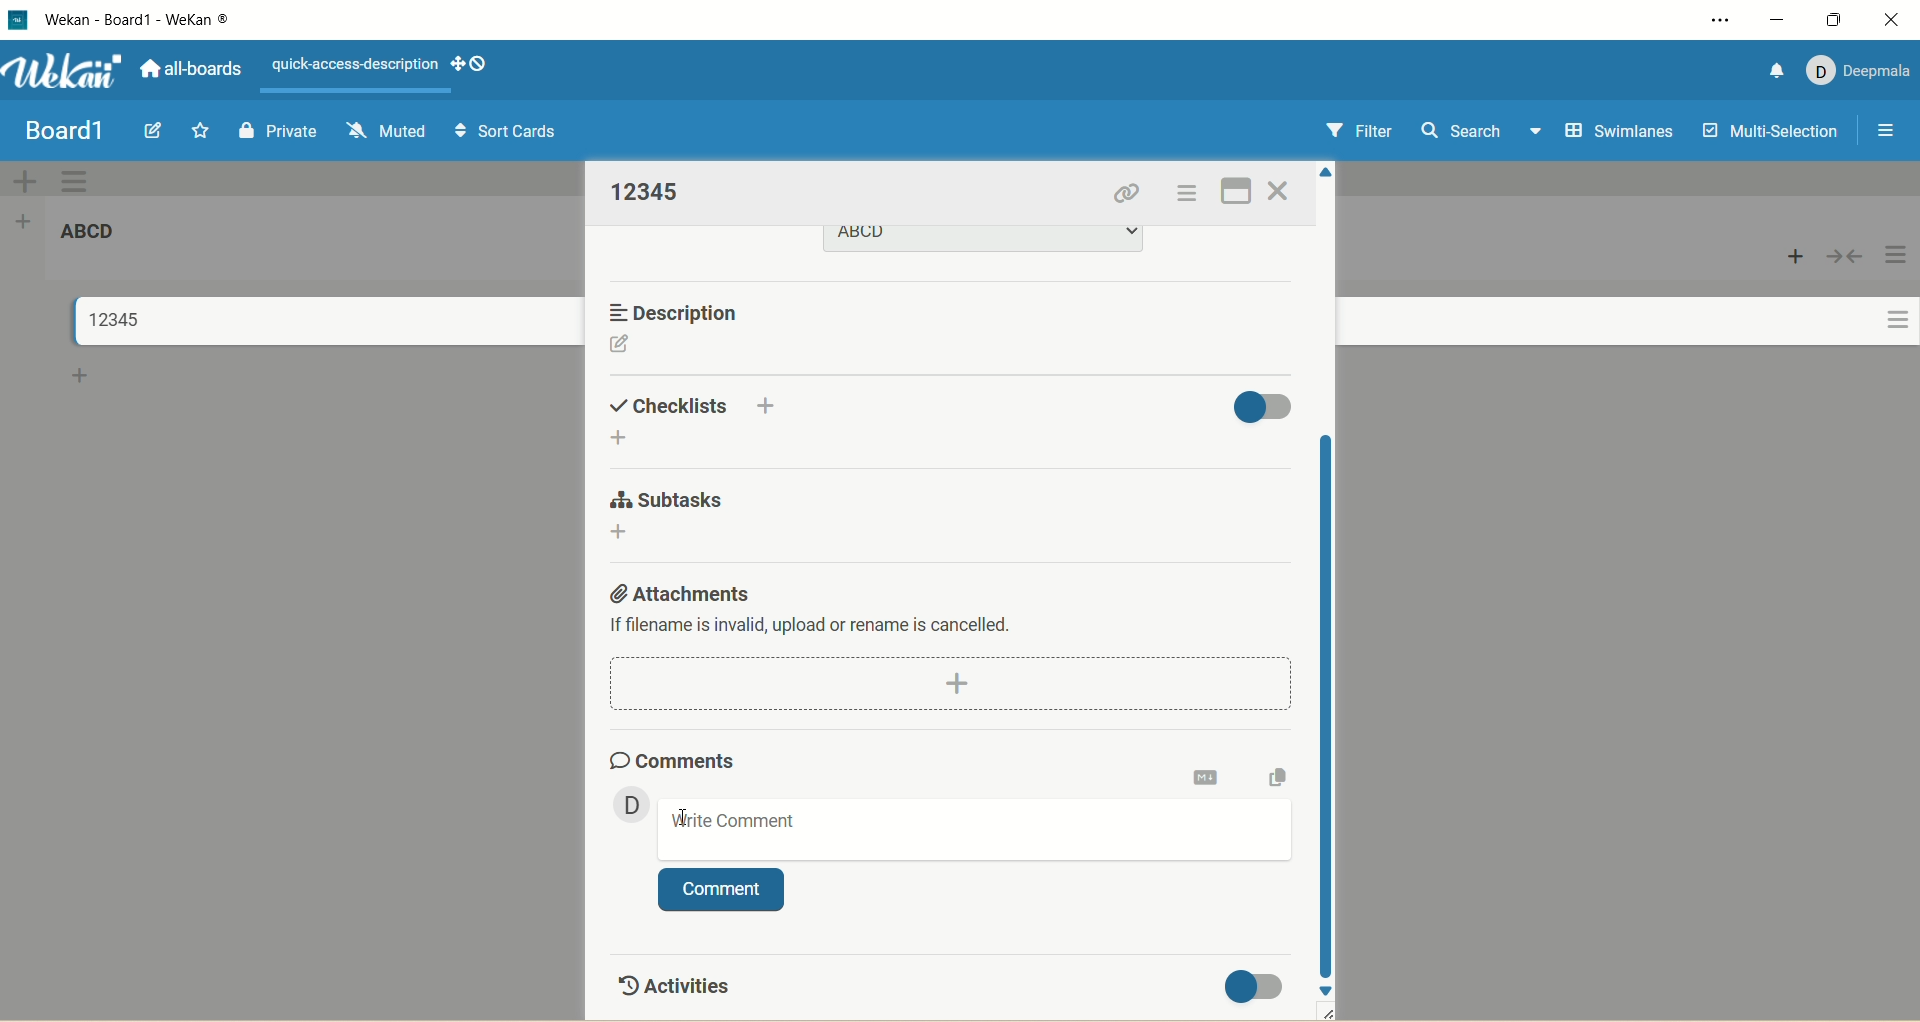 The image size is (1920, 1022). What do you see at coordinates (671, 403) in the screenshot?
I see `checklist` at bounding box center [671, 403].